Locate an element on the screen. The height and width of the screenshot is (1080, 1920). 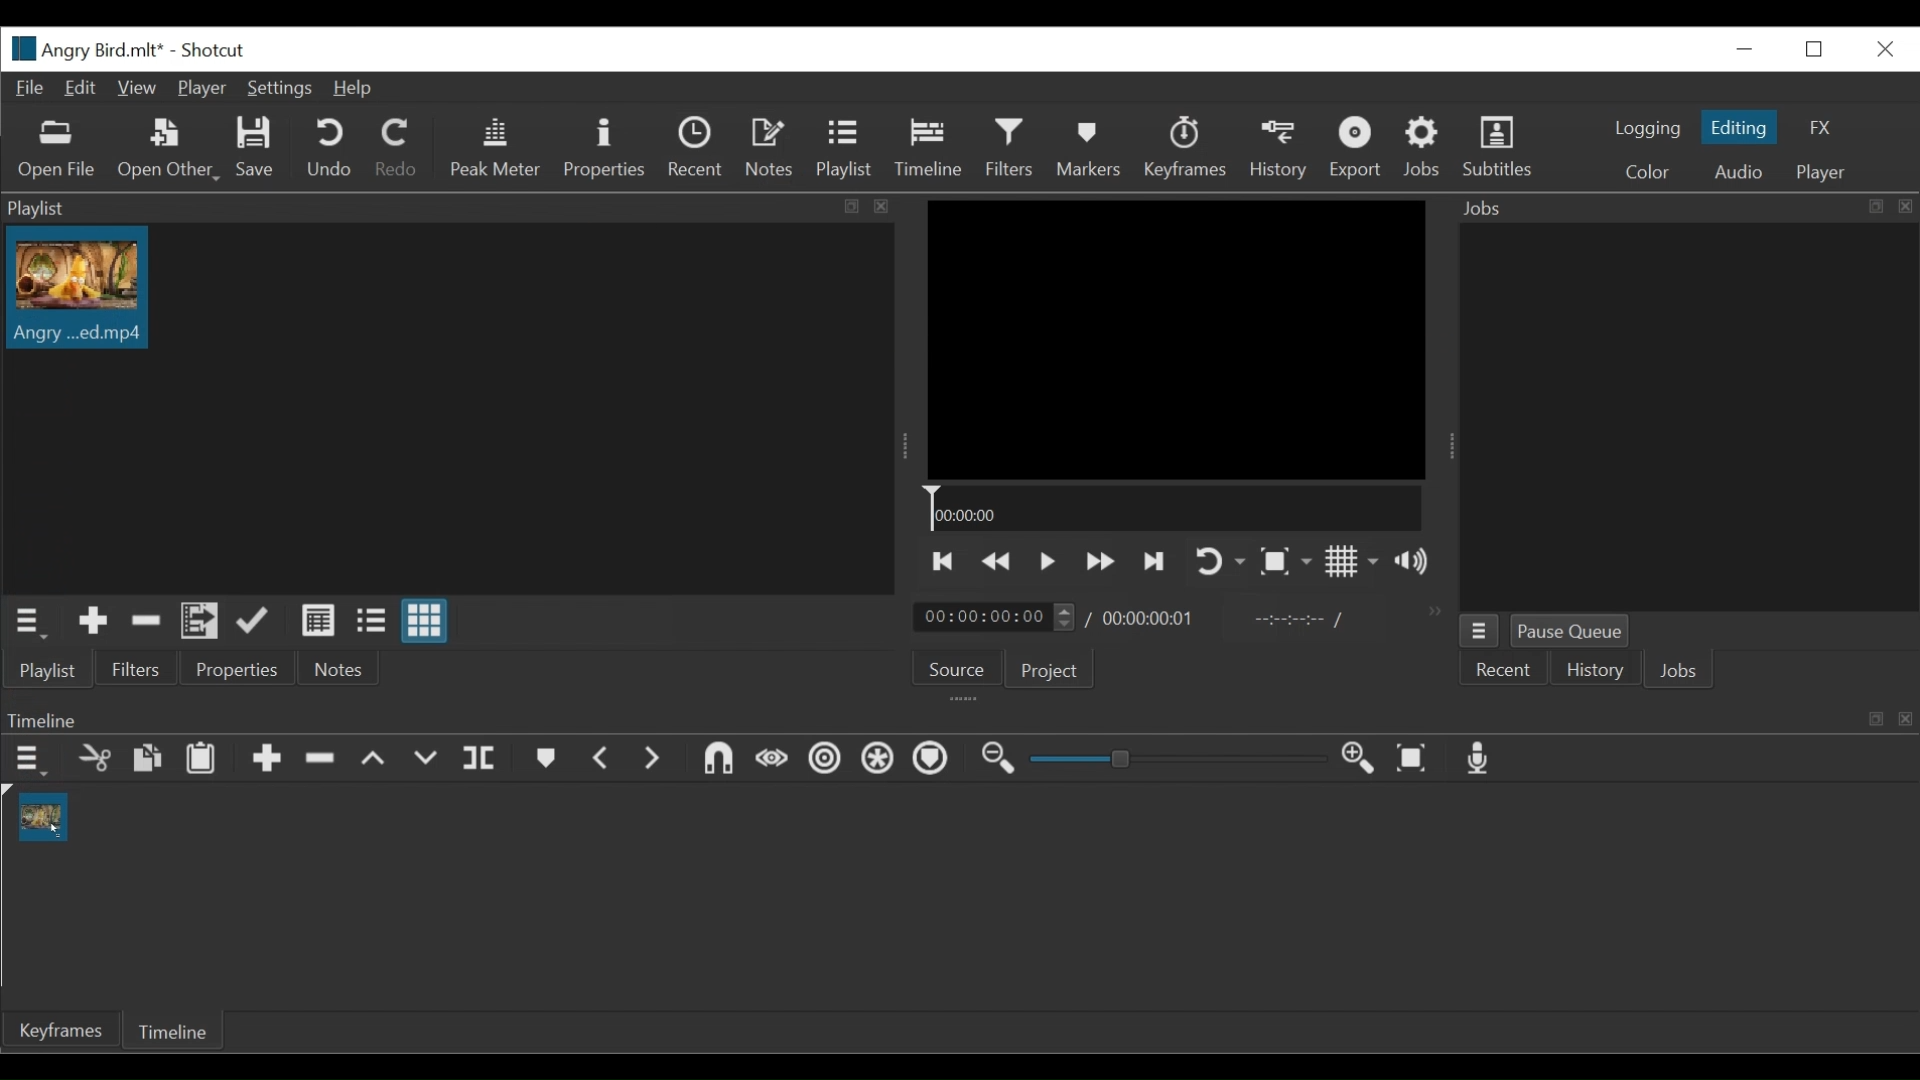
Ripple delete is located at coordinates (321, 758).